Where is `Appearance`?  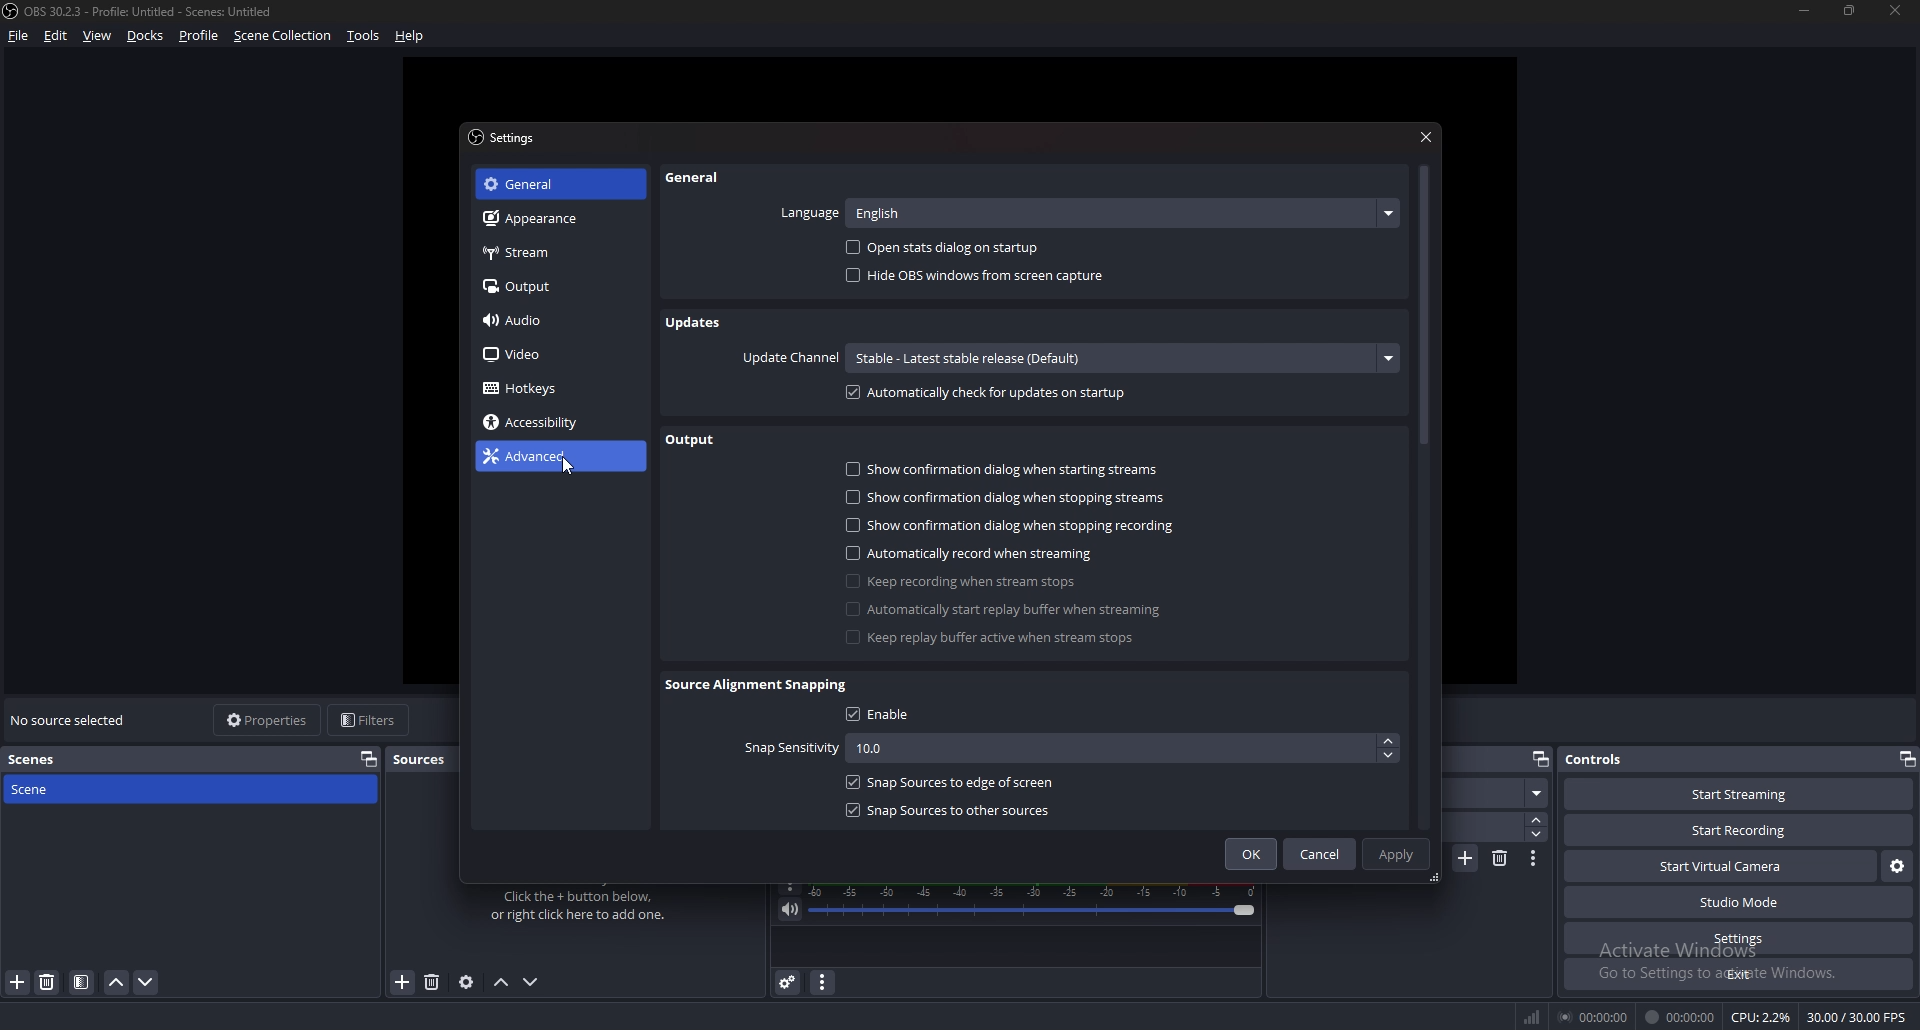 Appearance is located at coordinates (551, 218).